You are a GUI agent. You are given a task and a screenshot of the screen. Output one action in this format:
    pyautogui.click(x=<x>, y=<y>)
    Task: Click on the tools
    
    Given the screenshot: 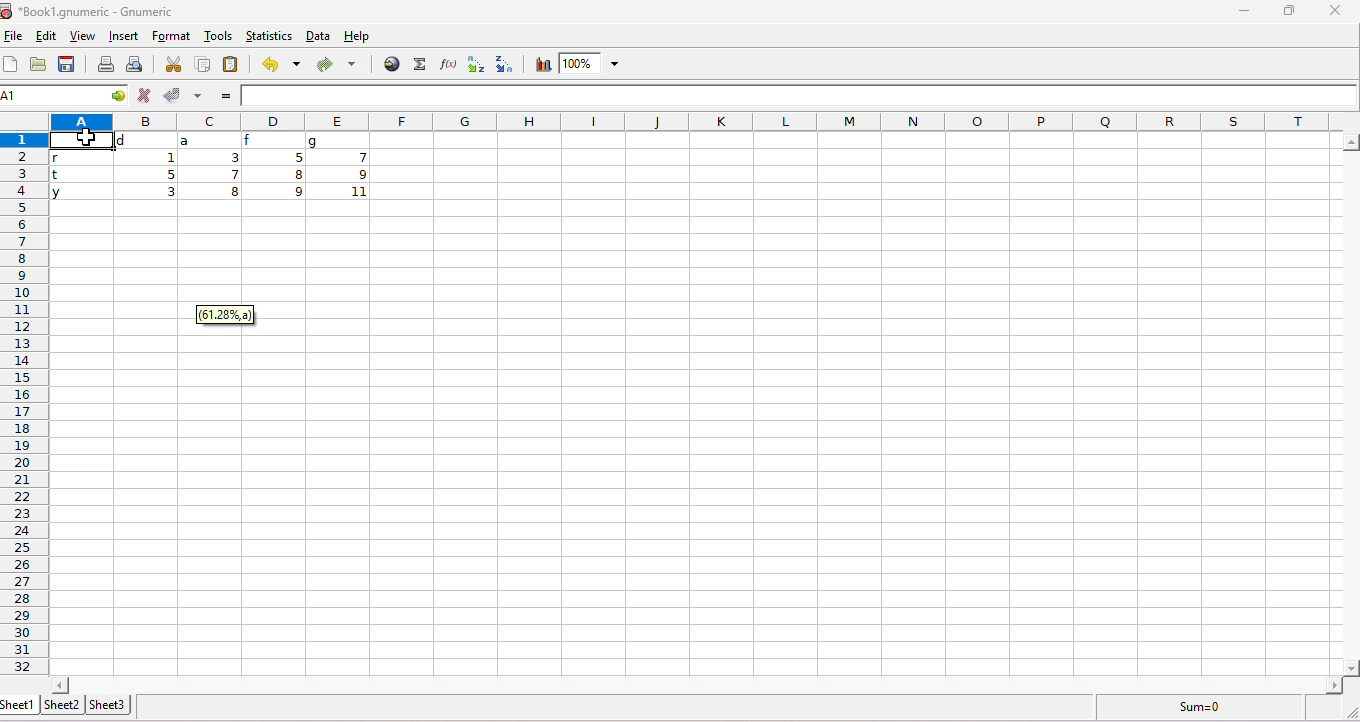 What is the action you would take?
    pyautogui.click(x=217, y=37)
    